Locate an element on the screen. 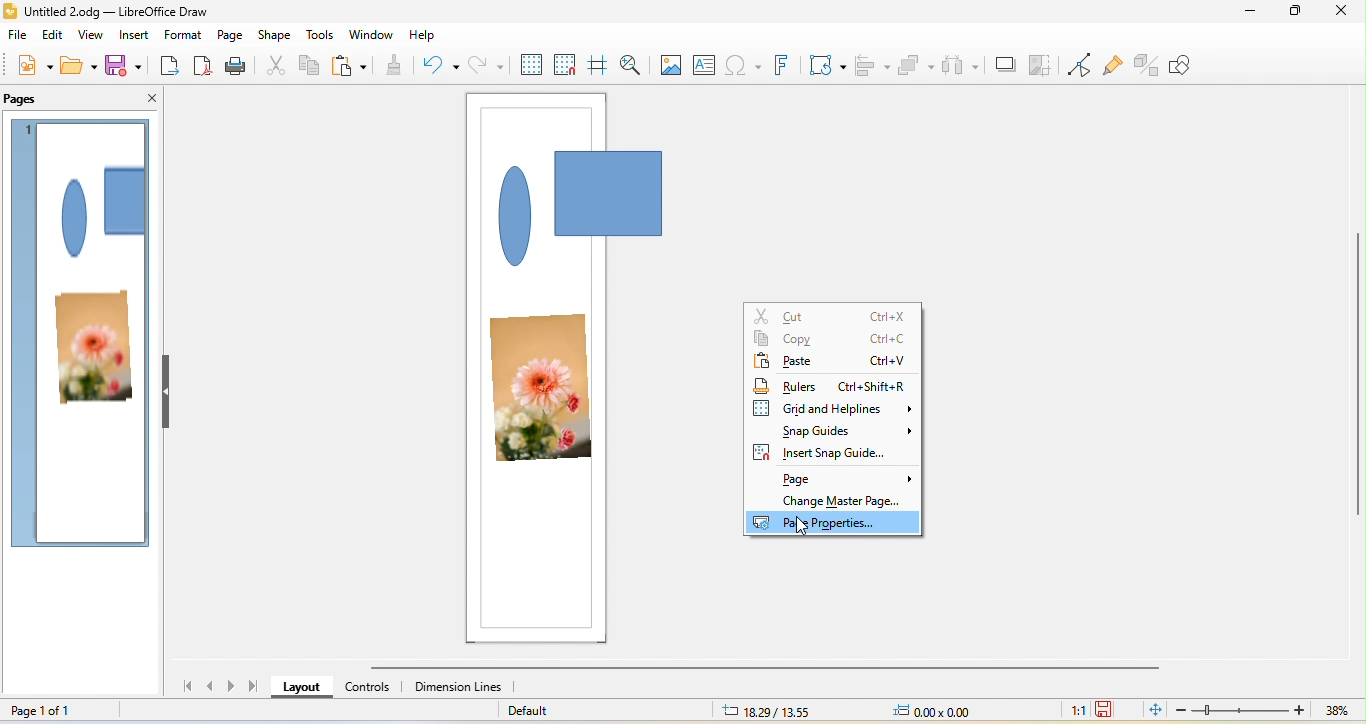 This screenshot has width=1366, height=724. edit is located at coordinates (55, 37).